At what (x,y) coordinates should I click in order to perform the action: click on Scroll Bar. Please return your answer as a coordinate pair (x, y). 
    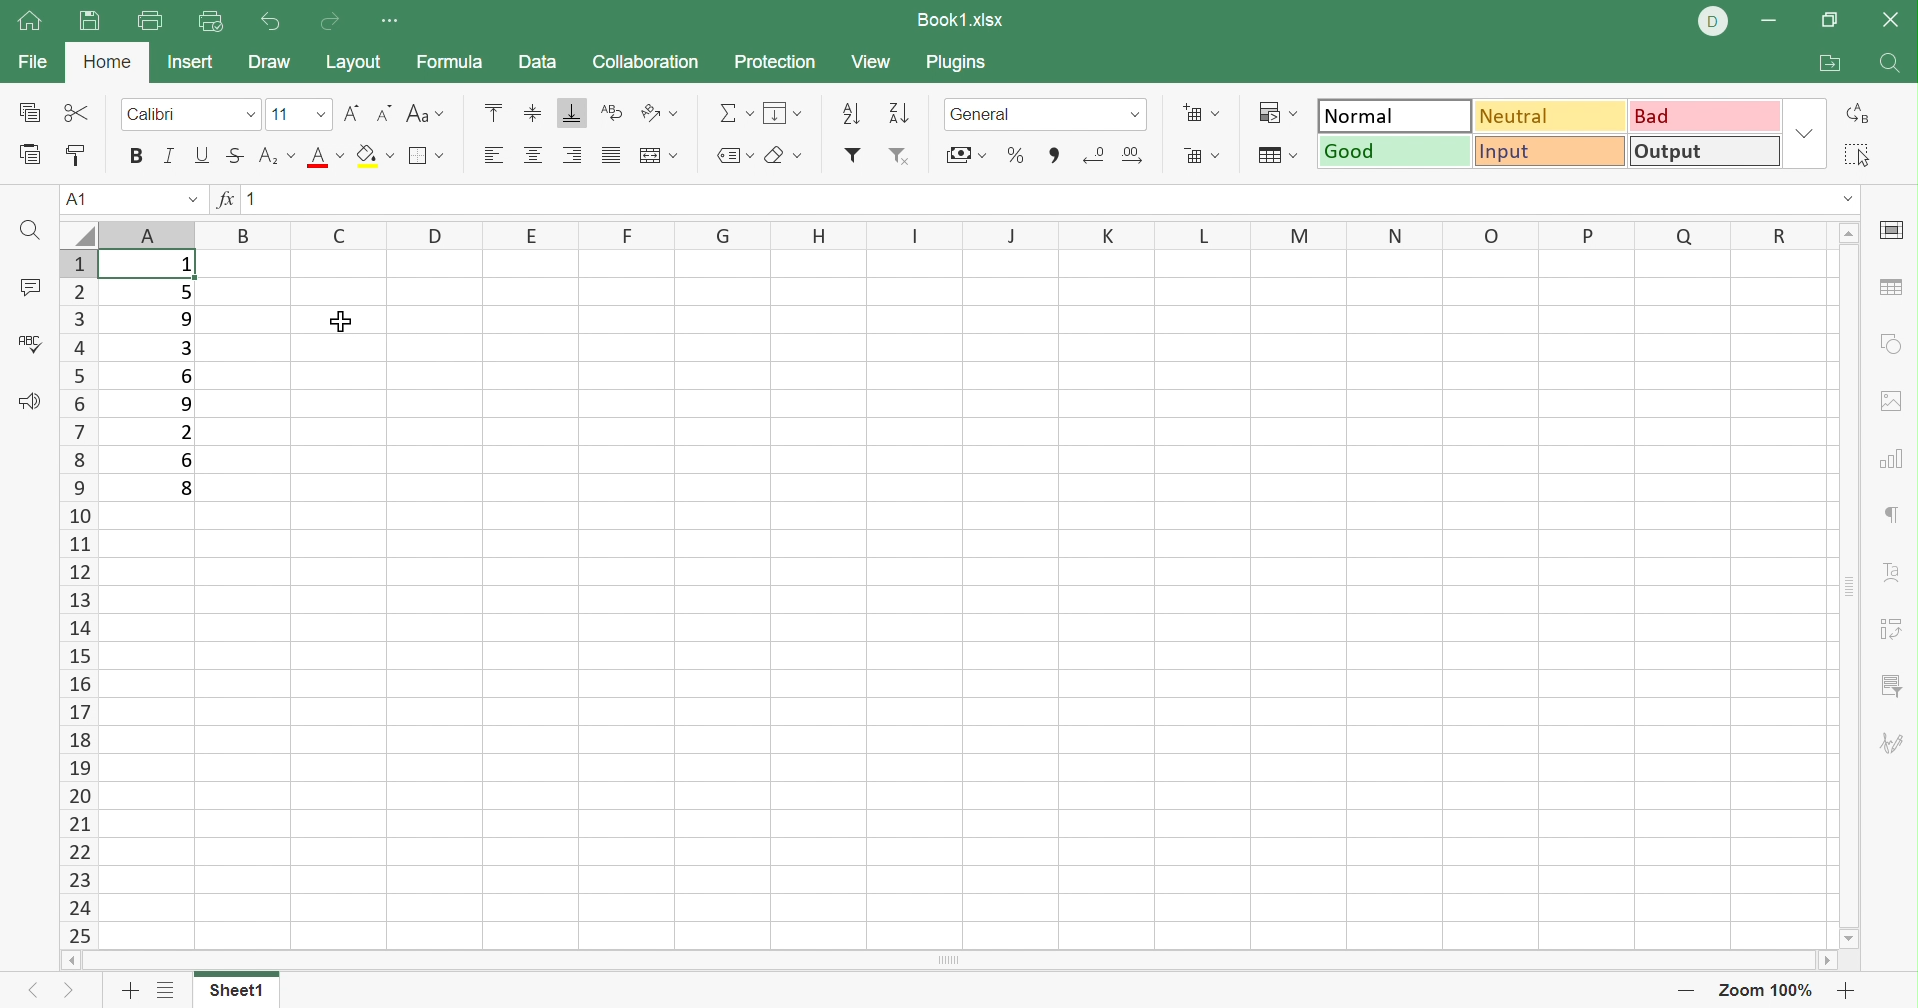
    Looking at the image, I should click on (944, 961).